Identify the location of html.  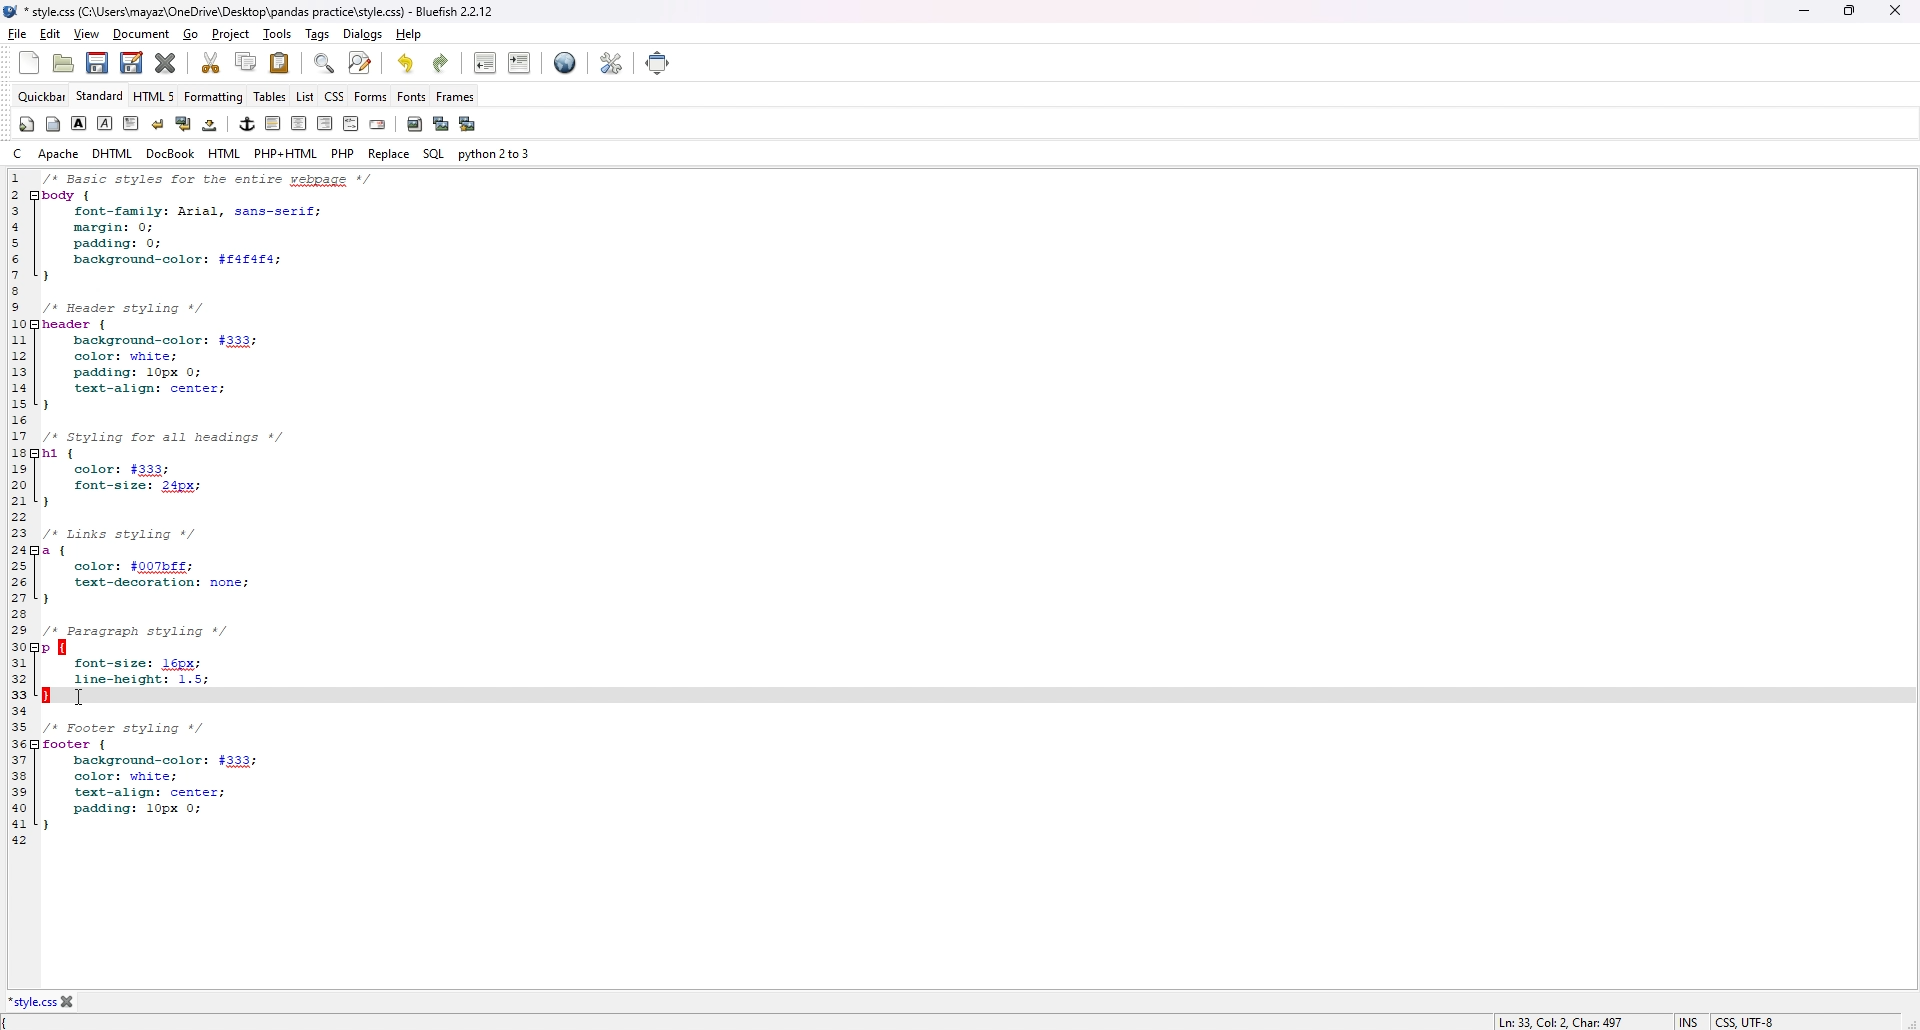
(225, 153).